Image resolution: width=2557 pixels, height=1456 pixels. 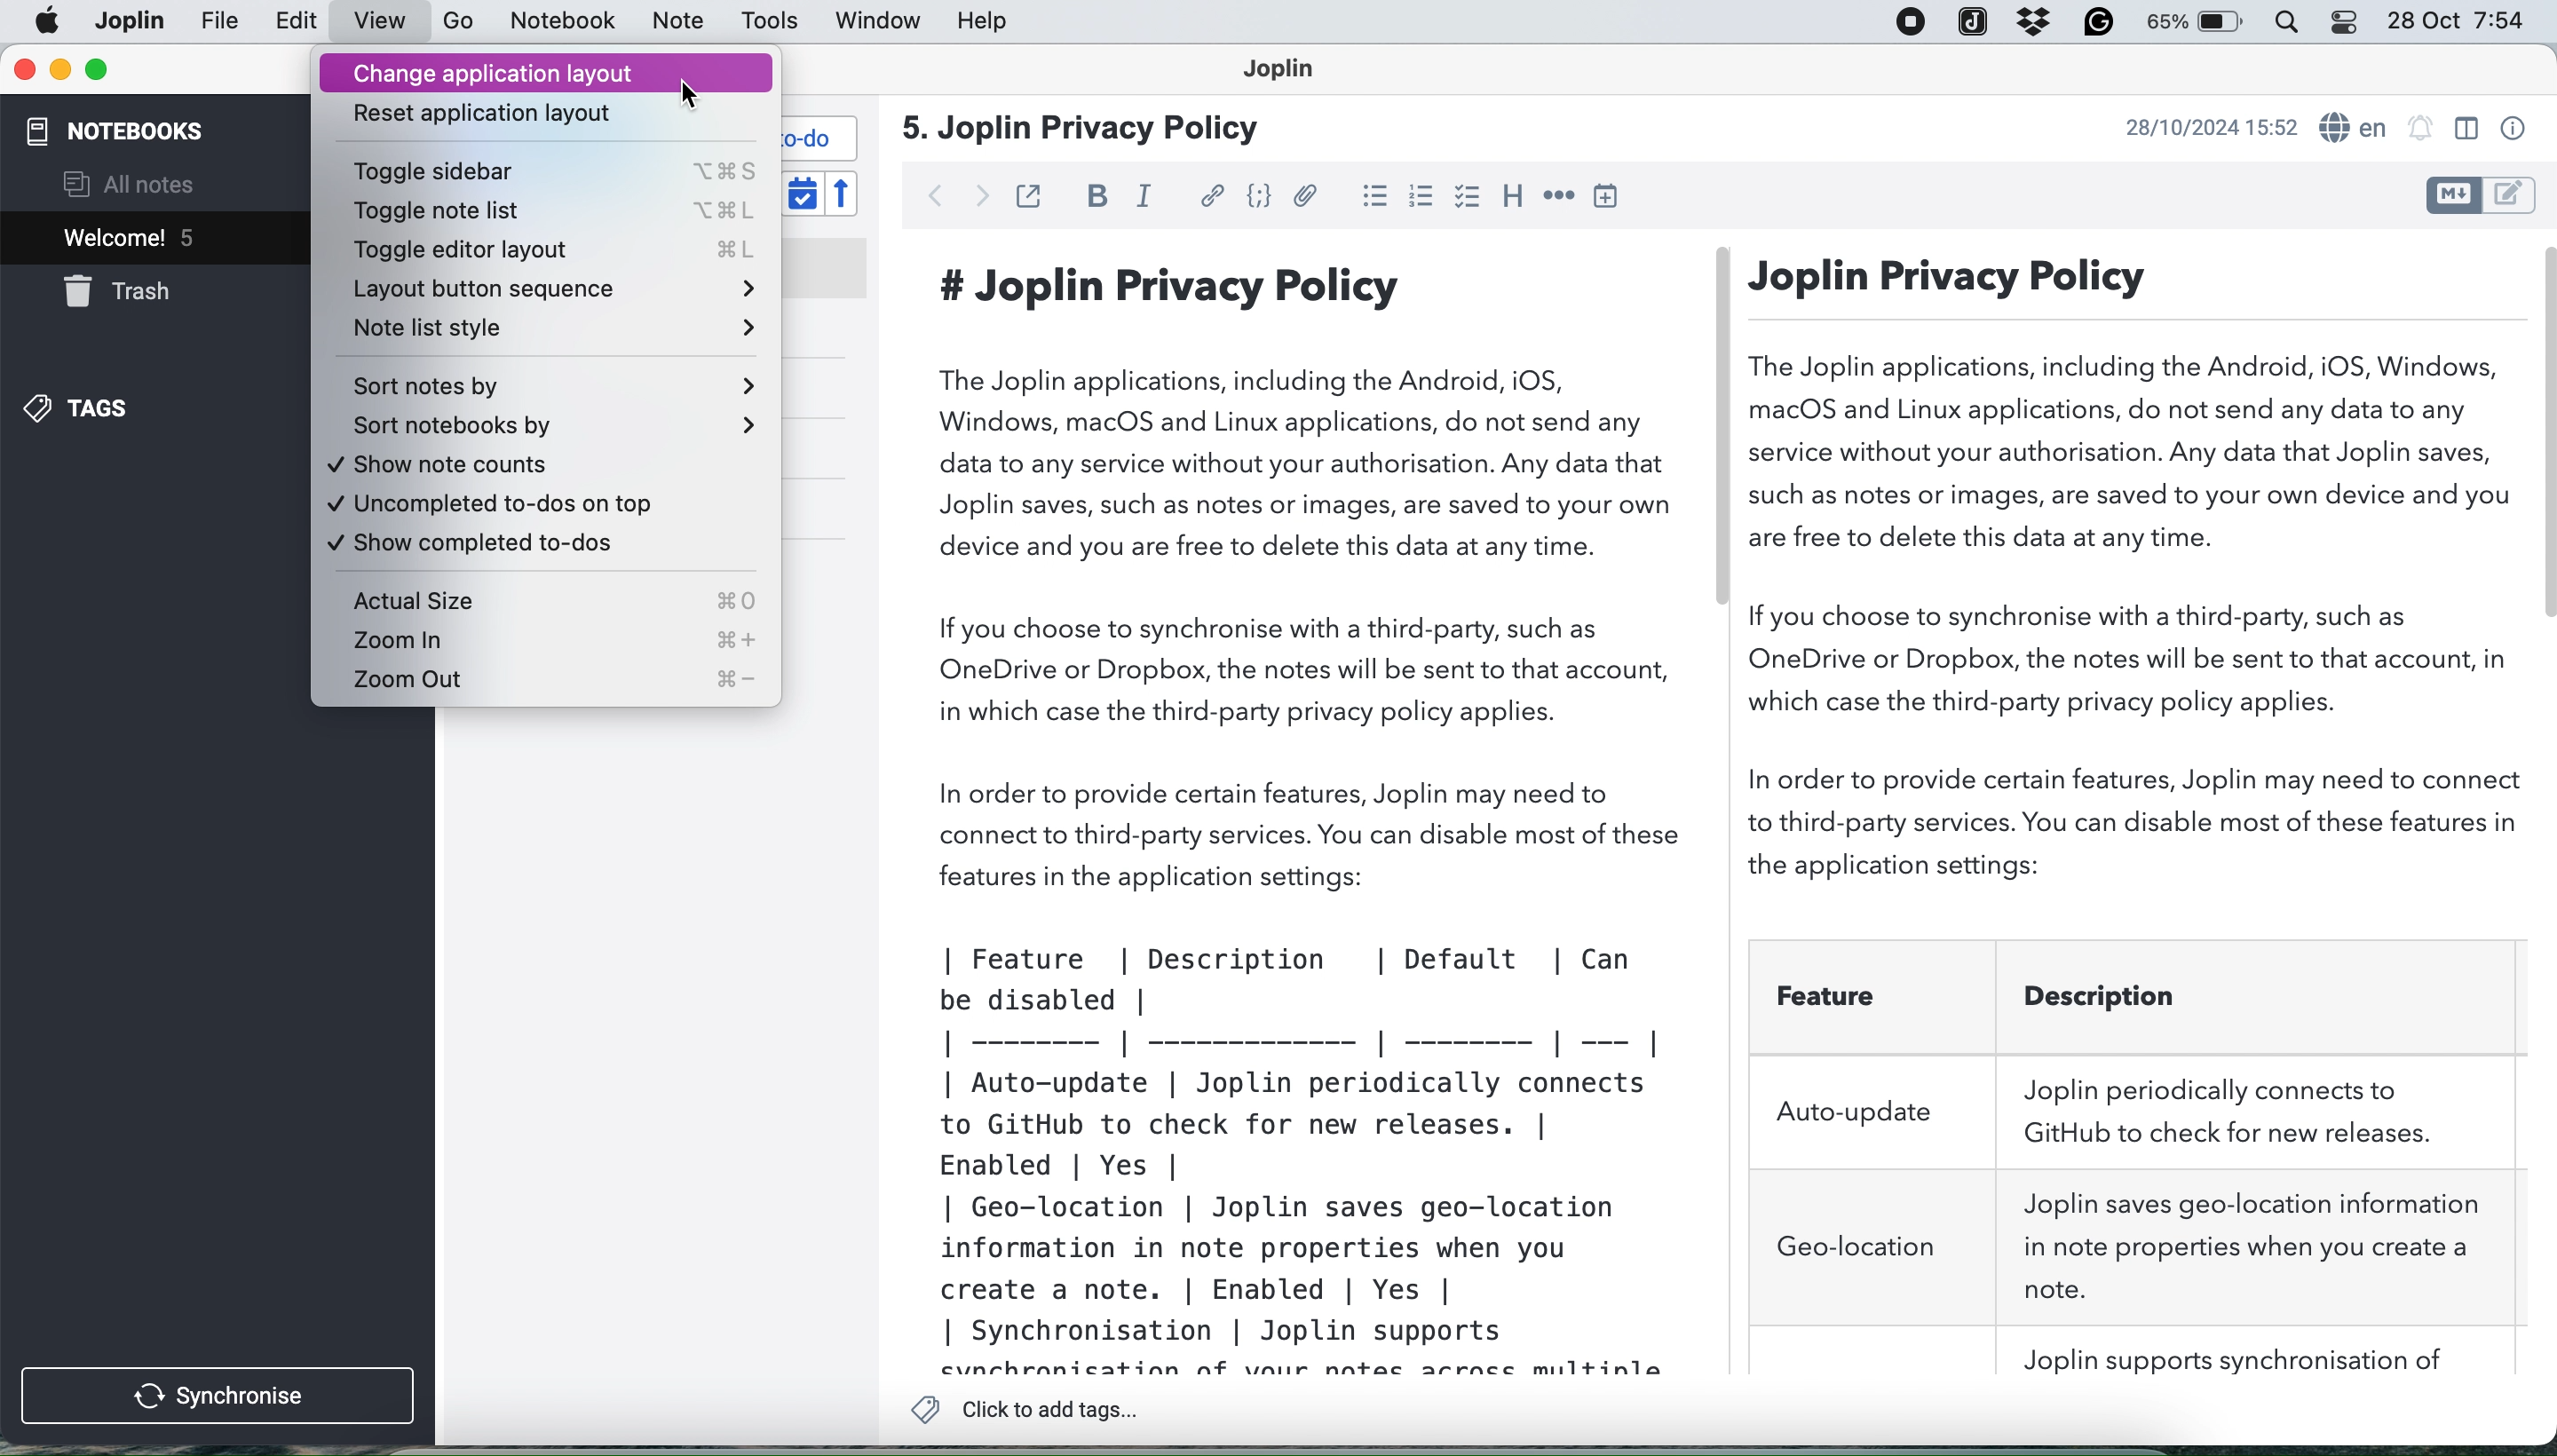 What do you see at coordinates (380, 22) in the screenshot?
I see `view` at bounding box center [380, 22].